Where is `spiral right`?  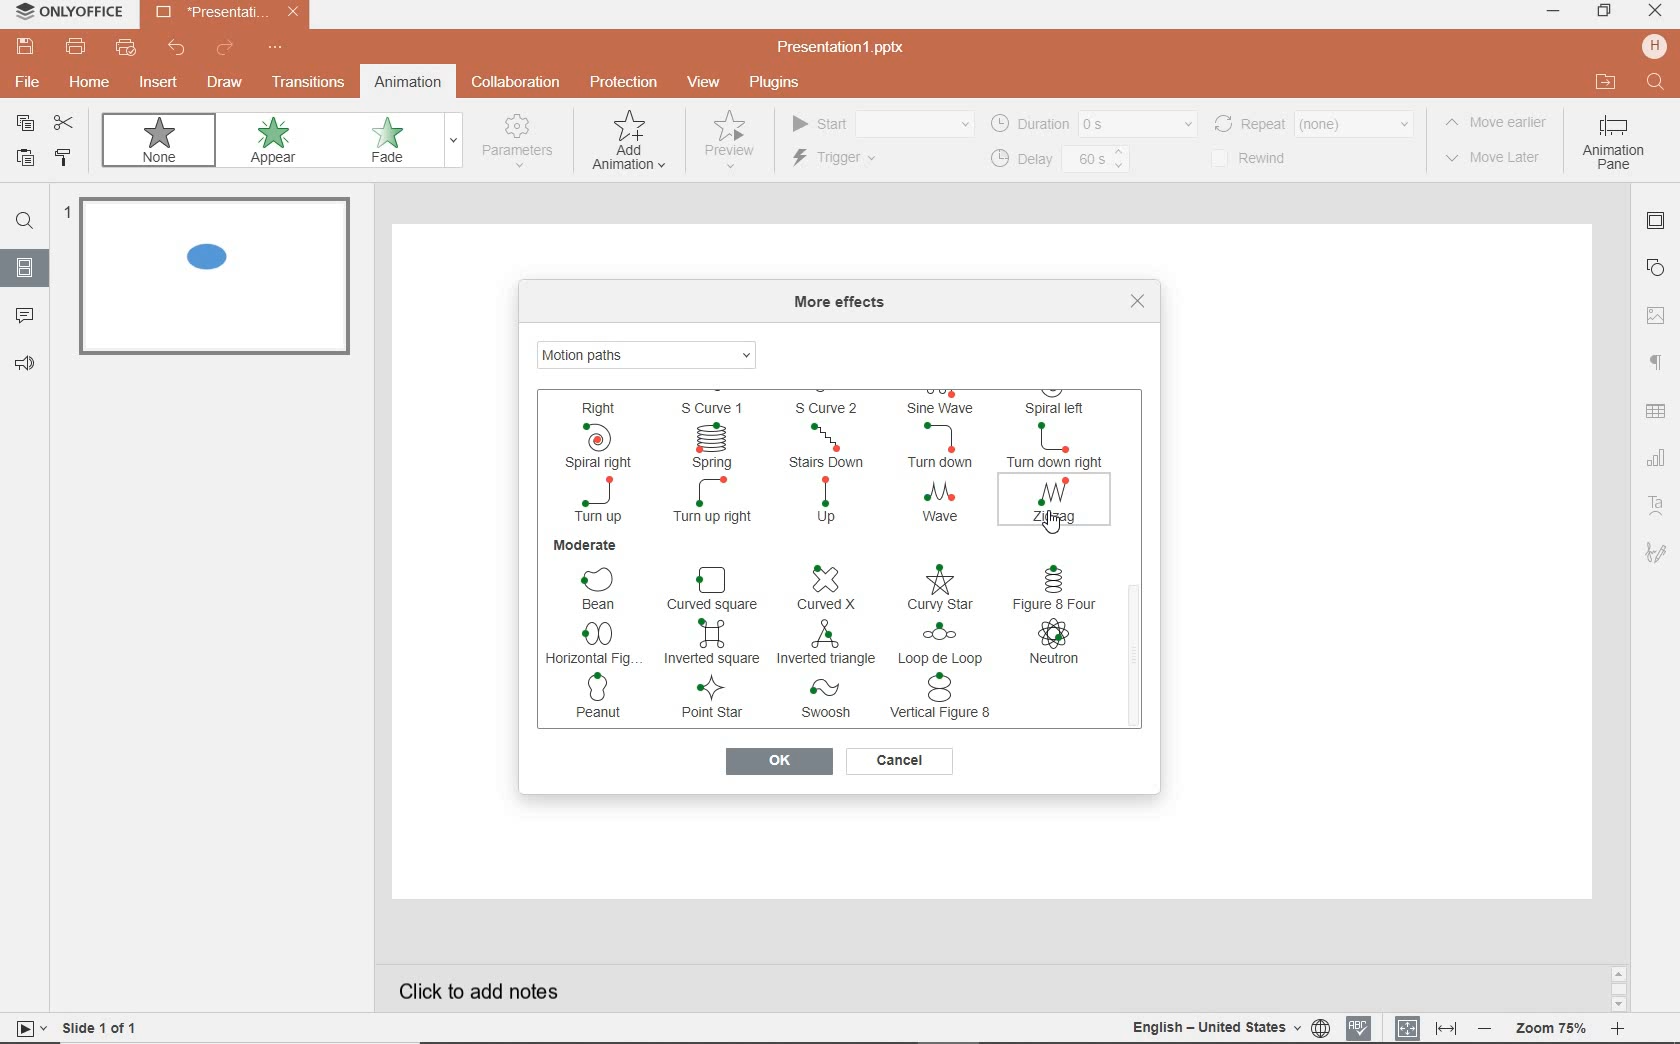 spiral right is located at coordinates (592, 445).